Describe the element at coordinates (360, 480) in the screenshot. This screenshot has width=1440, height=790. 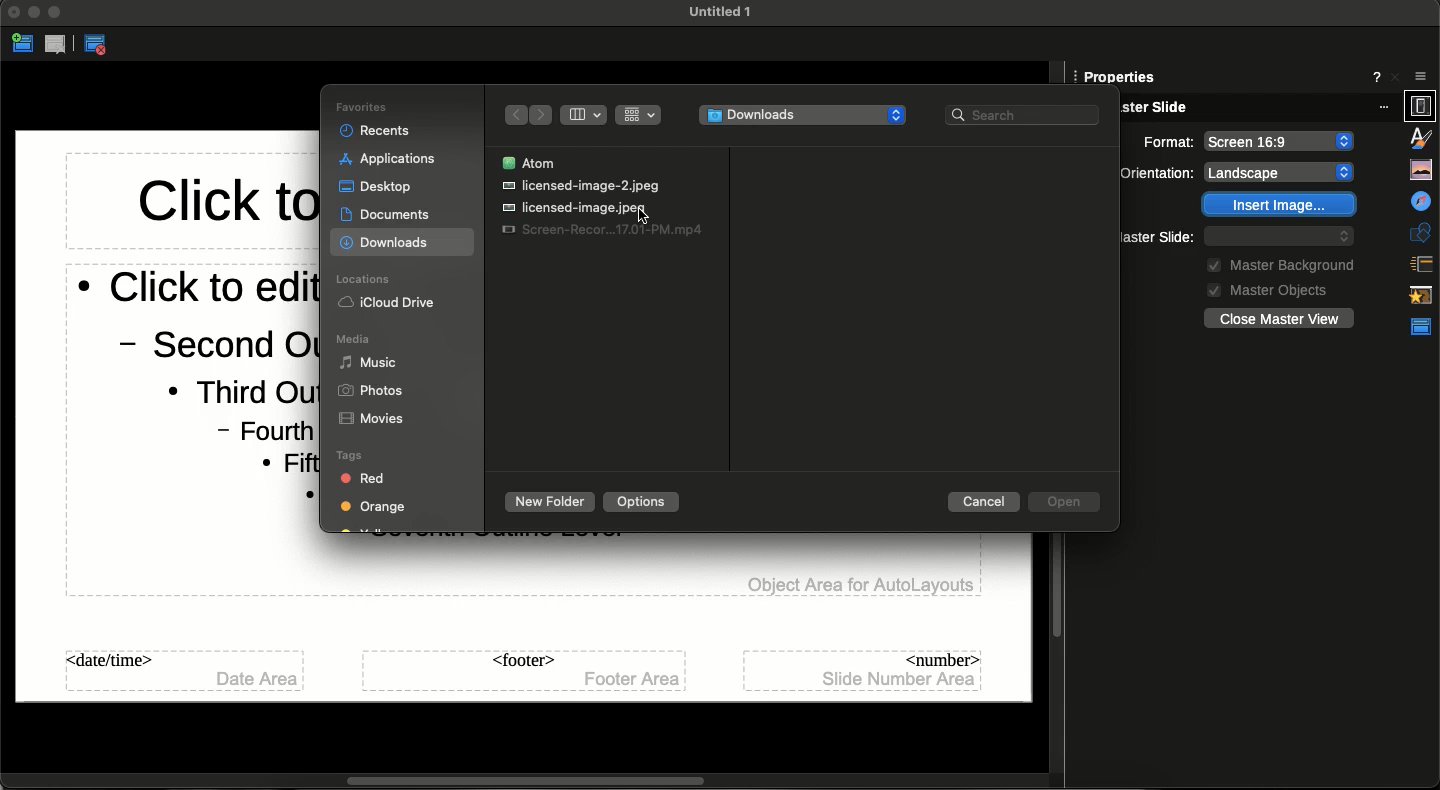
I see `Red` at that location.